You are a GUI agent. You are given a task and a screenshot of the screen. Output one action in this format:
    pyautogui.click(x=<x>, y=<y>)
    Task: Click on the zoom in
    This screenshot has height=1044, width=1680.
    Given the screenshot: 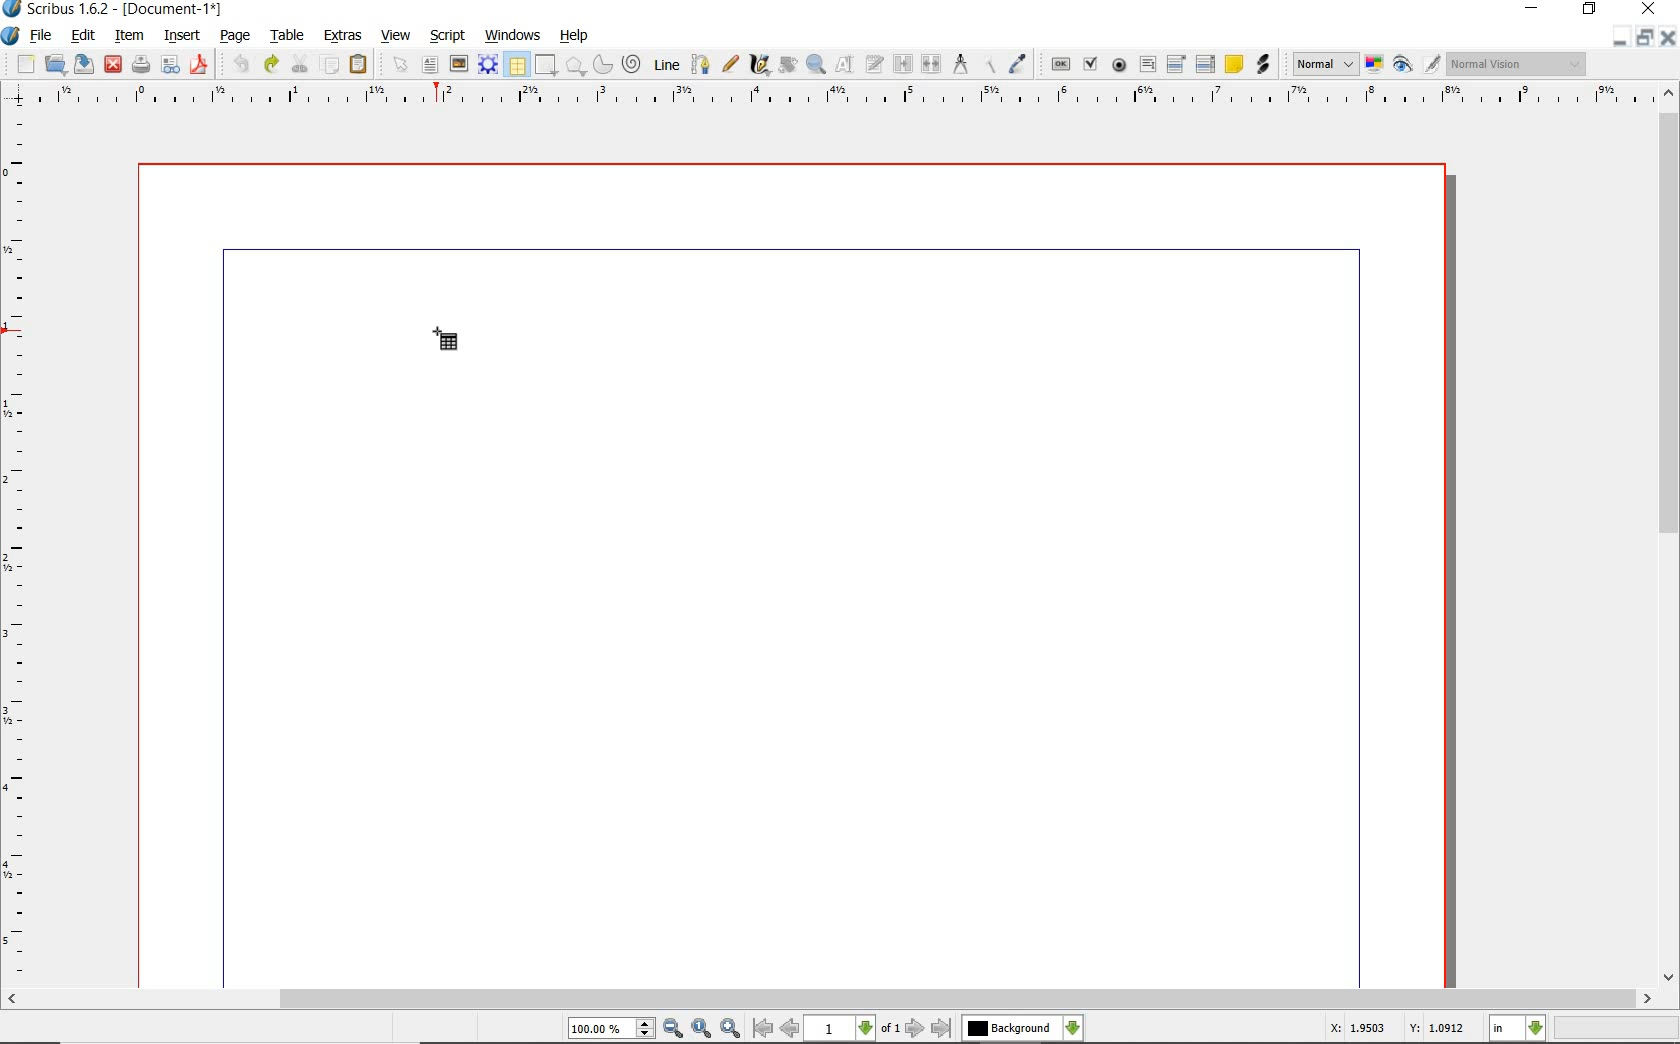 What is the action you would take?
    pyautogui.click(x=731, y=1029)
    